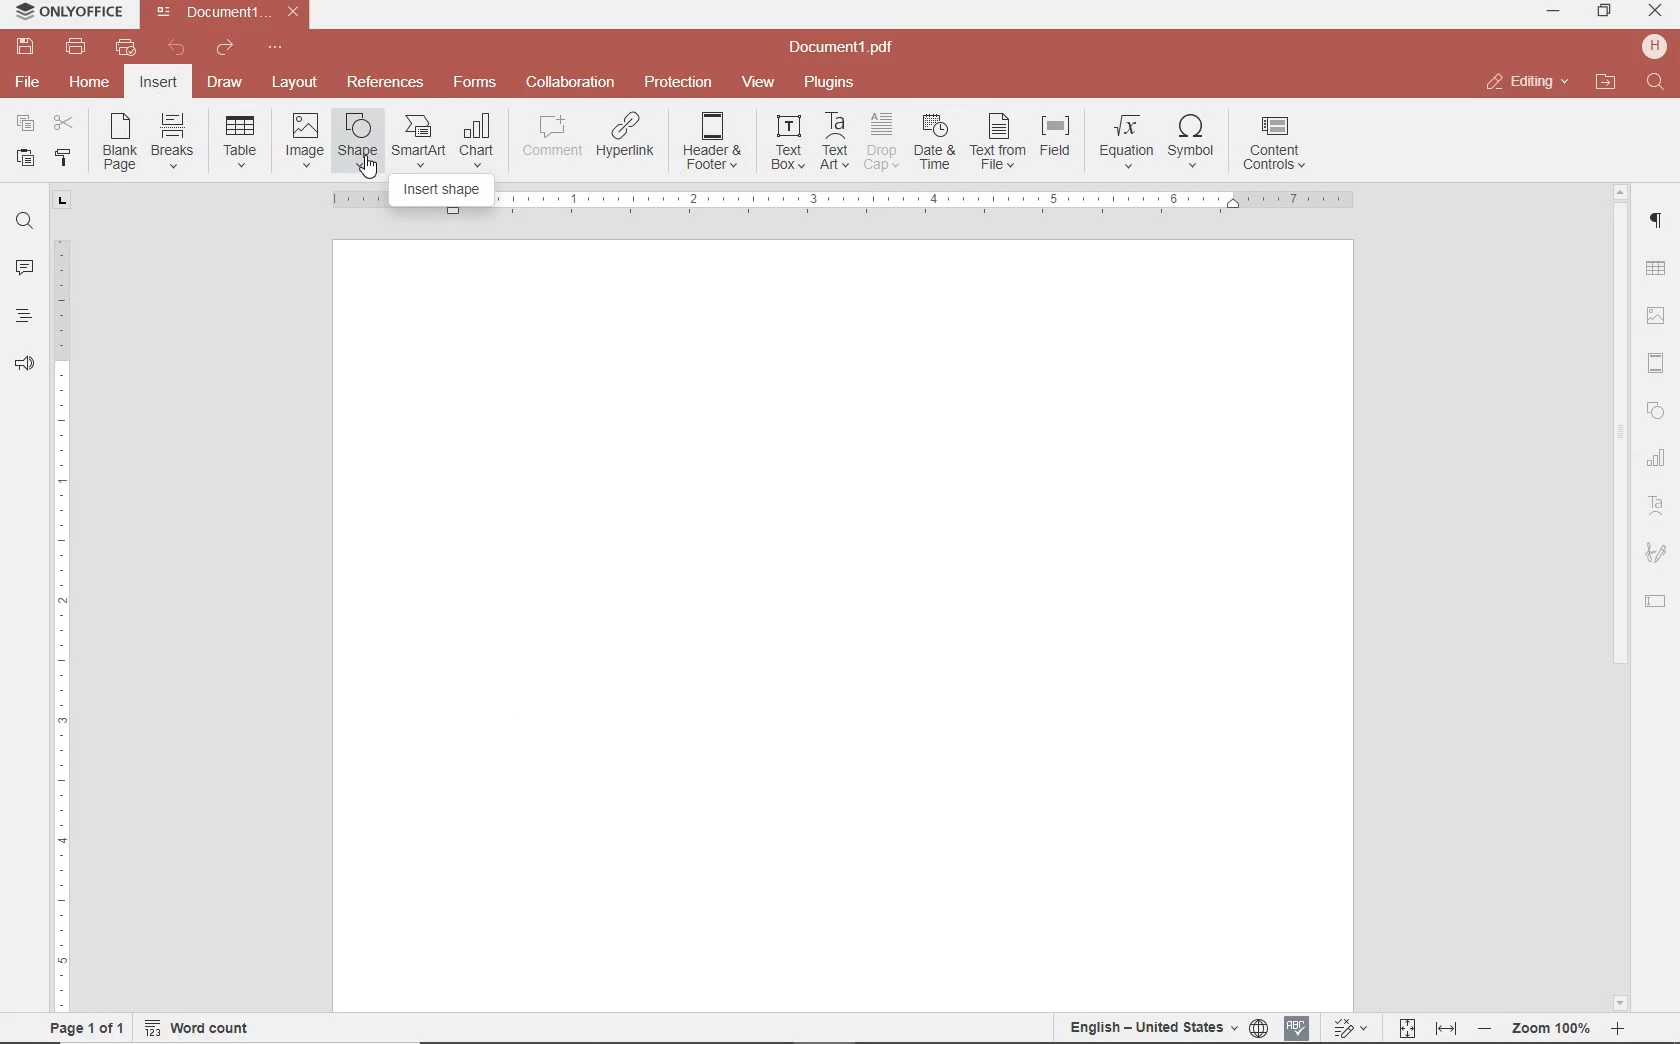 The image size is (1680, 1044). Describe the element at coordinates (1659, 12) in the screenshot. I see `minimize ,restore ,close` at that location.